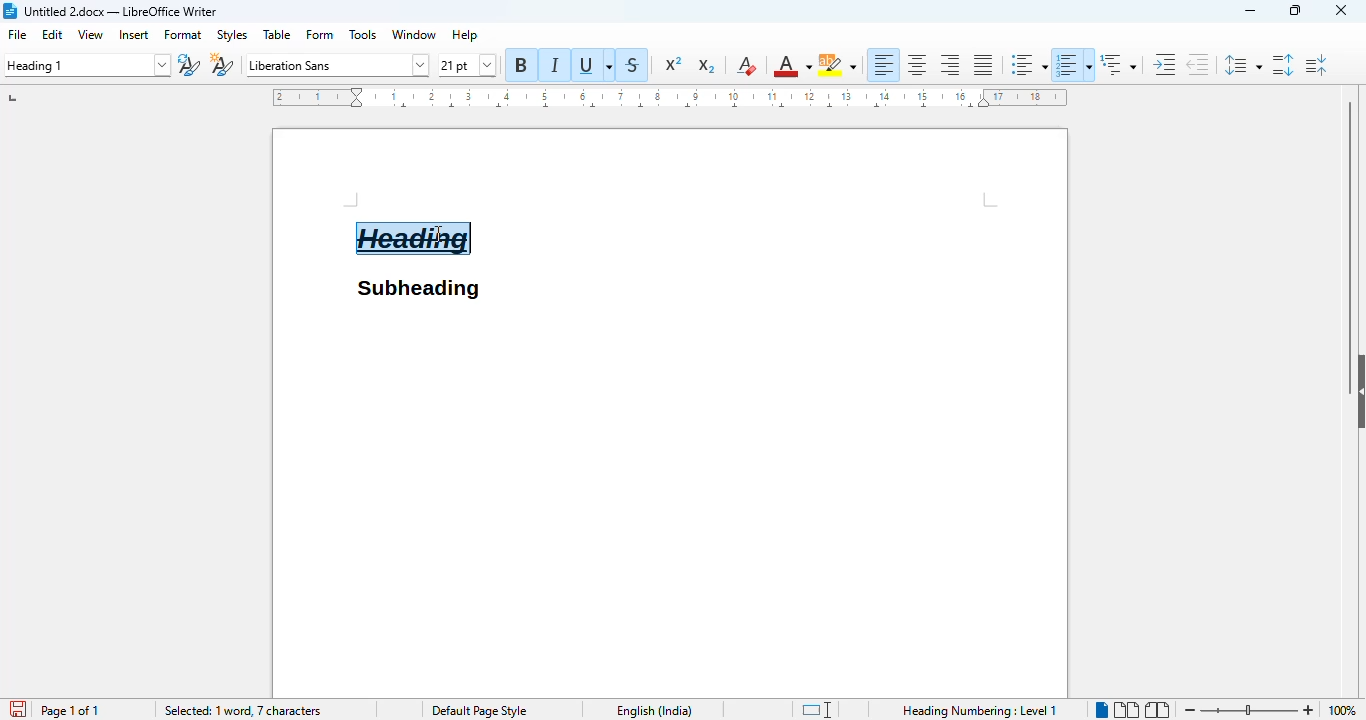 This screenshot has width=1366, height=720. What do you see at coordinates (10, 11) in the screenshot?
I see `logo` at bounding box center [10, 11].